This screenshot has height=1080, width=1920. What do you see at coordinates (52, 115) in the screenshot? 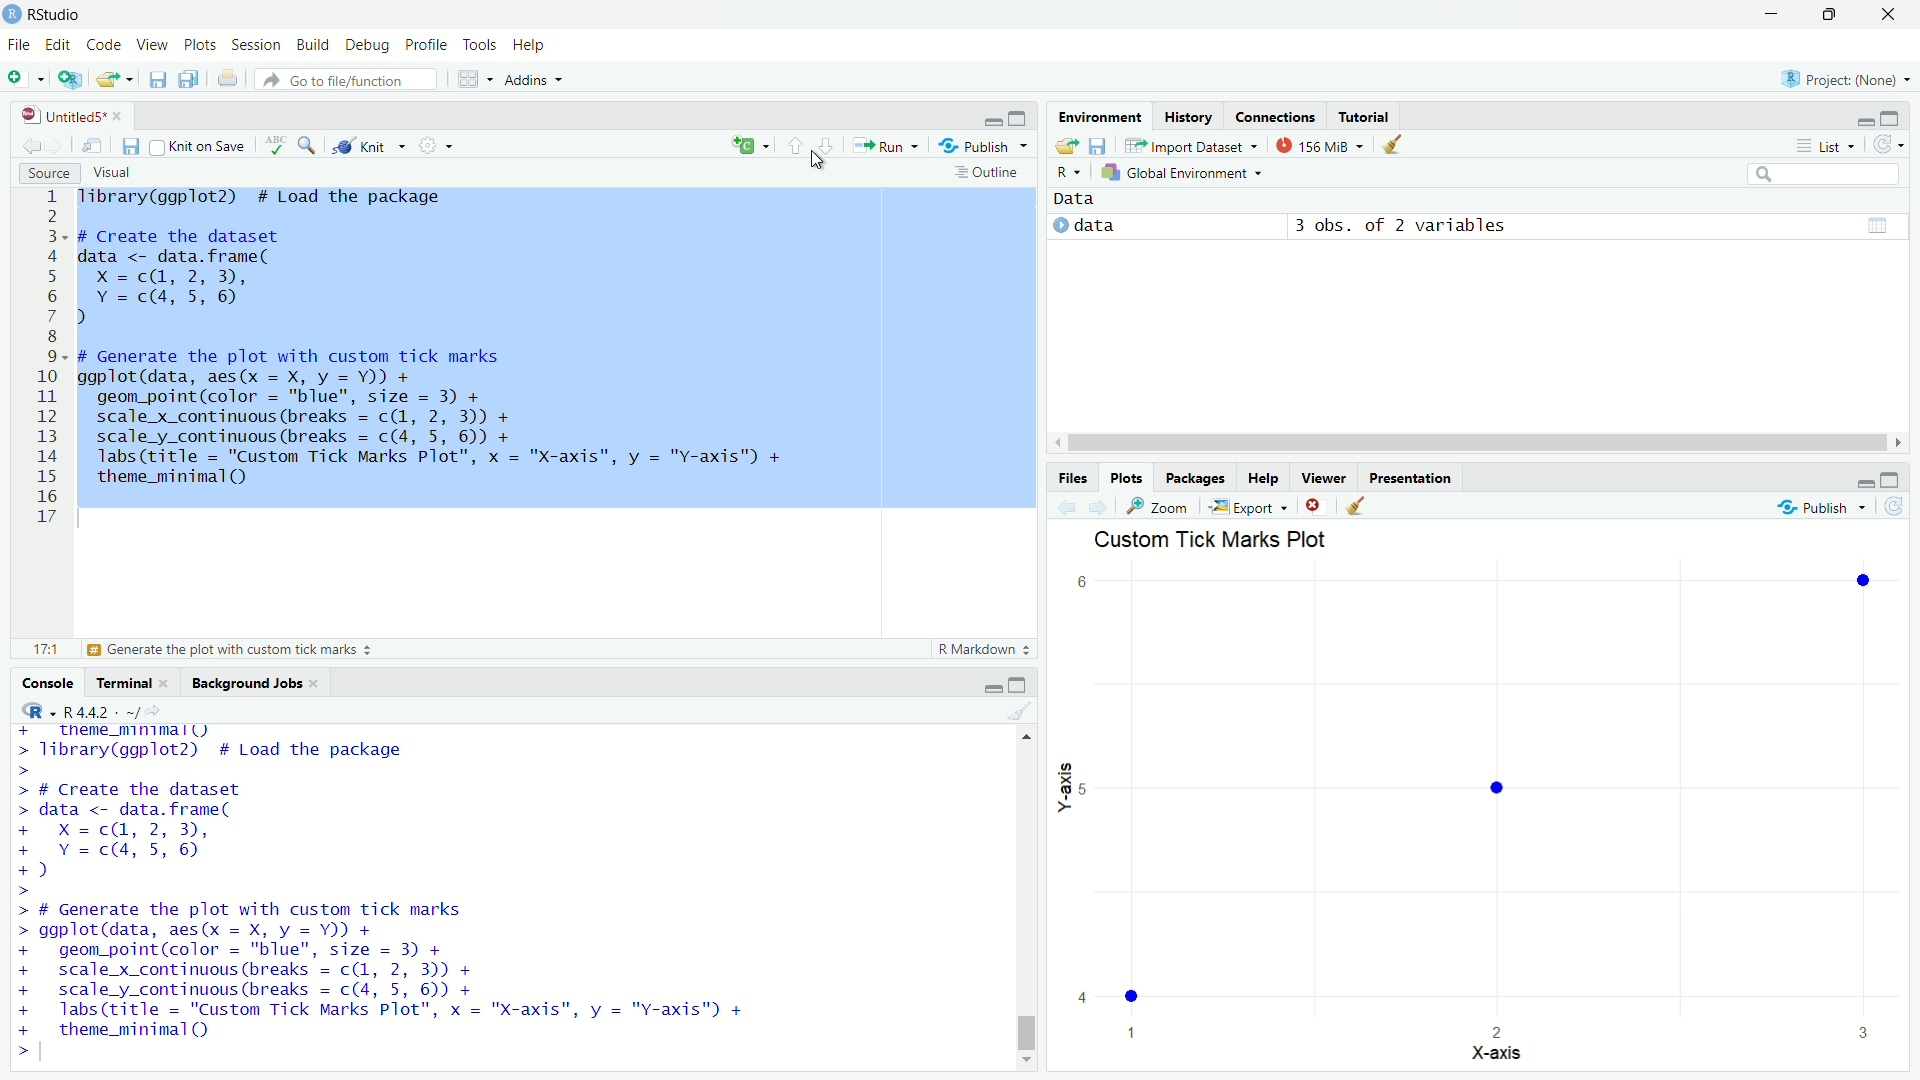
I see `untitled5` at bounding box center [52, 115].